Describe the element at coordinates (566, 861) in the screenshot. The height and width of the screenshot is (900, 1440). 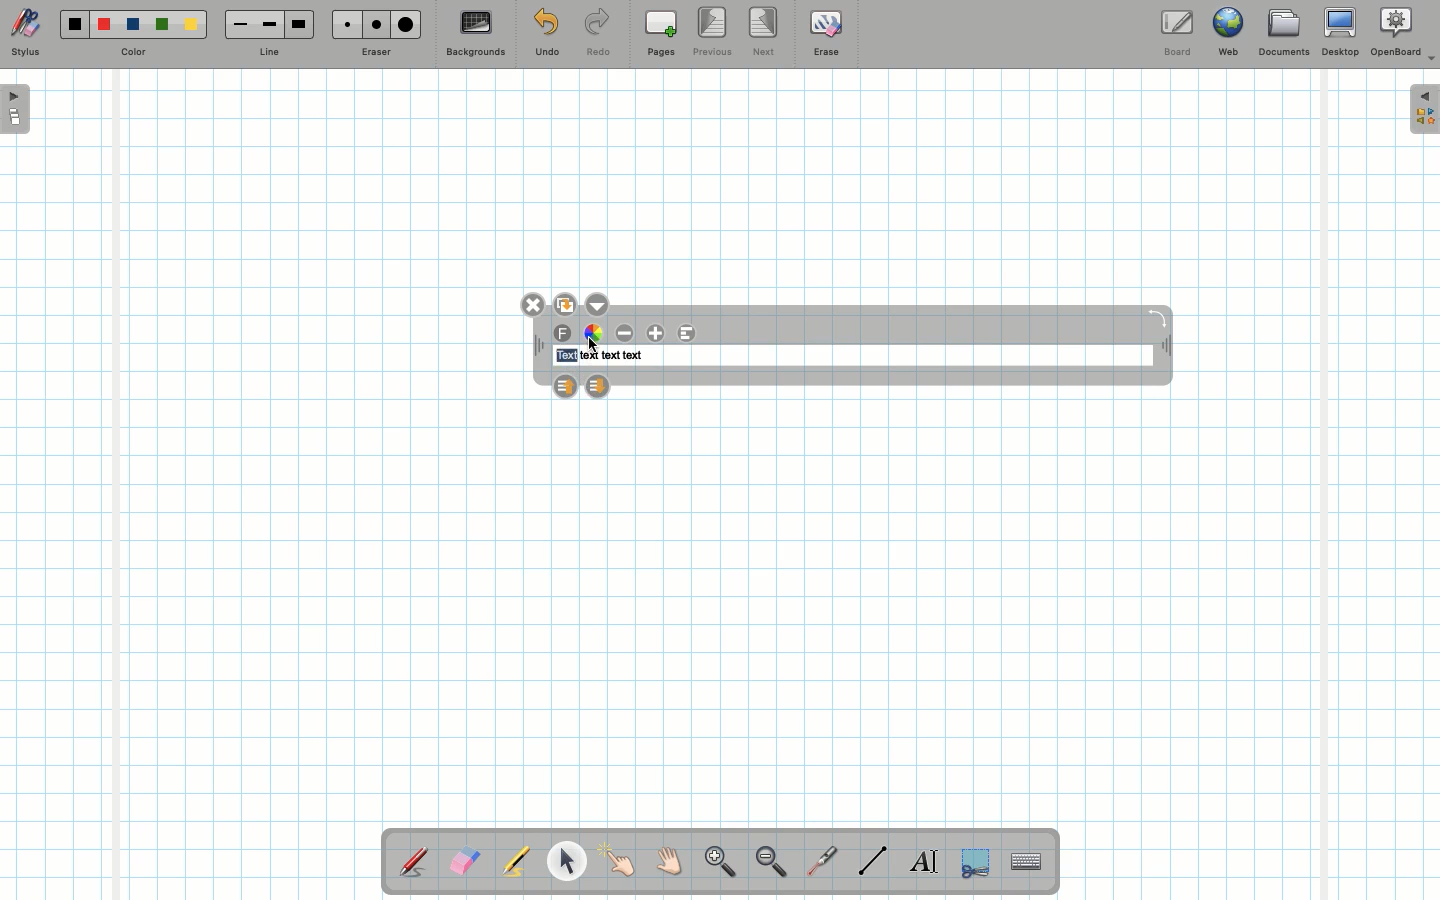
I see `Pointer` at that location.